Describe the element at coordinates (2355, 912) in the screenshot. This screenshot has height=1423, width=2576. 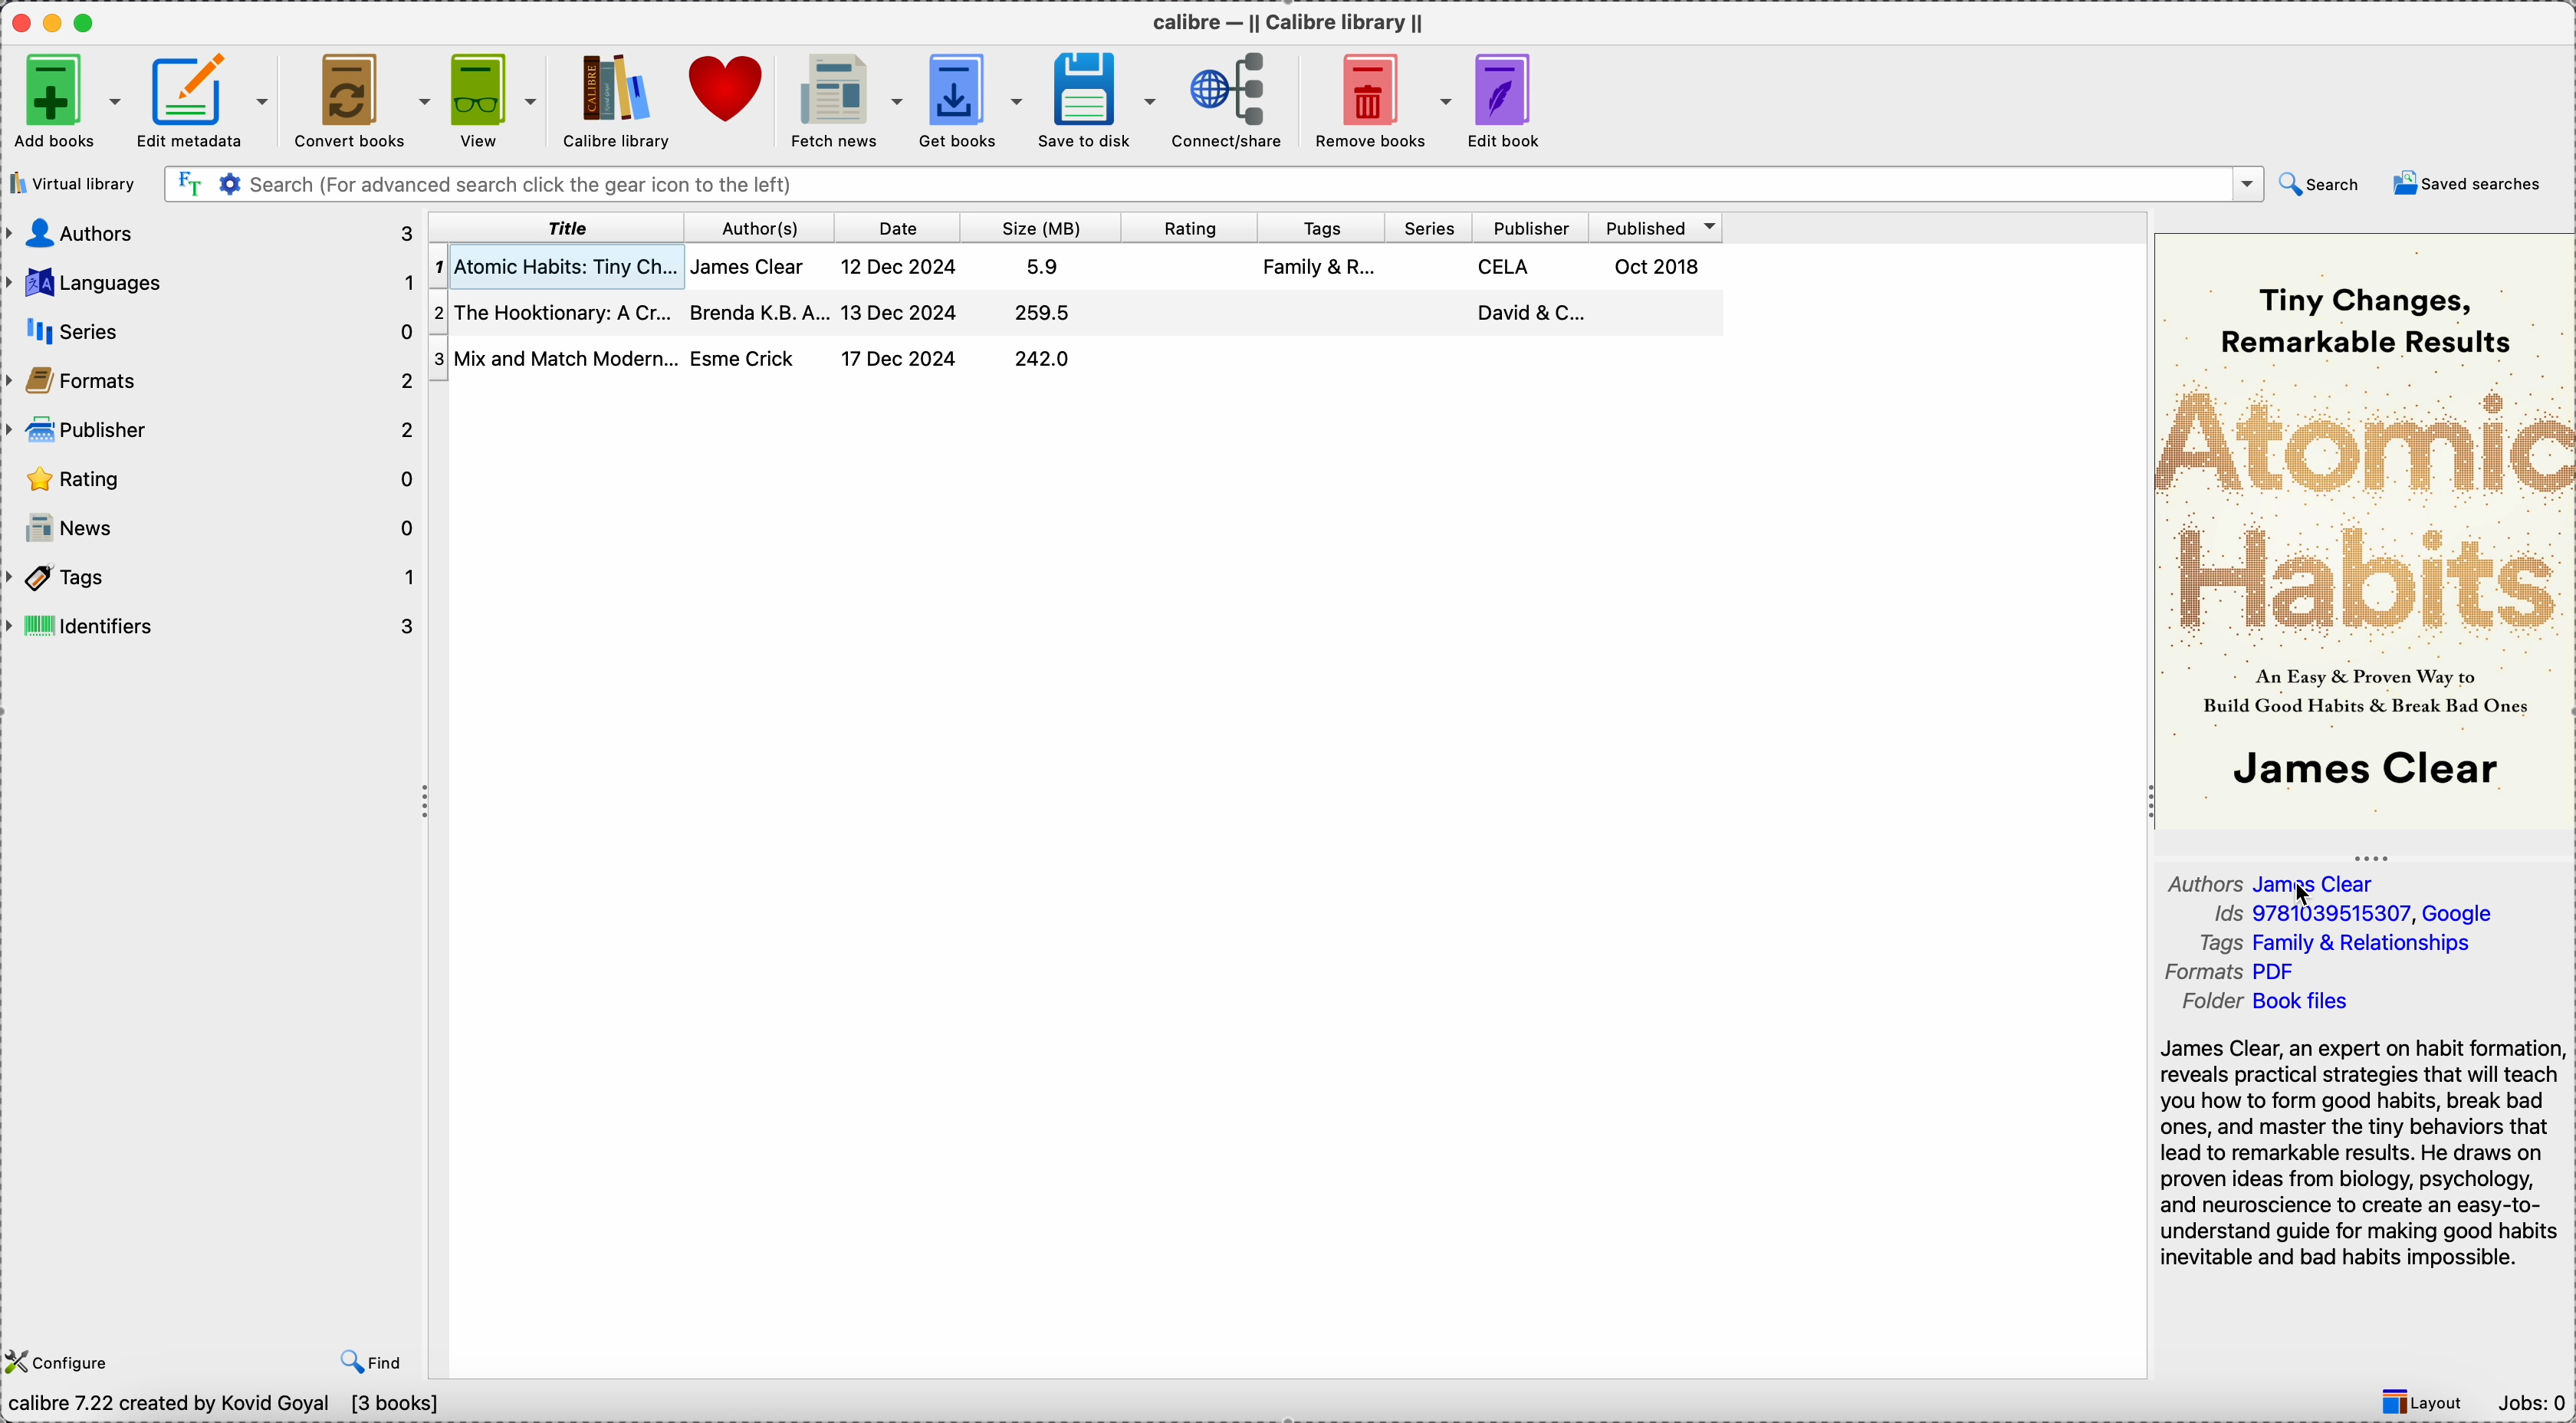
I see `Ids 9781039515307, Google` at that location.